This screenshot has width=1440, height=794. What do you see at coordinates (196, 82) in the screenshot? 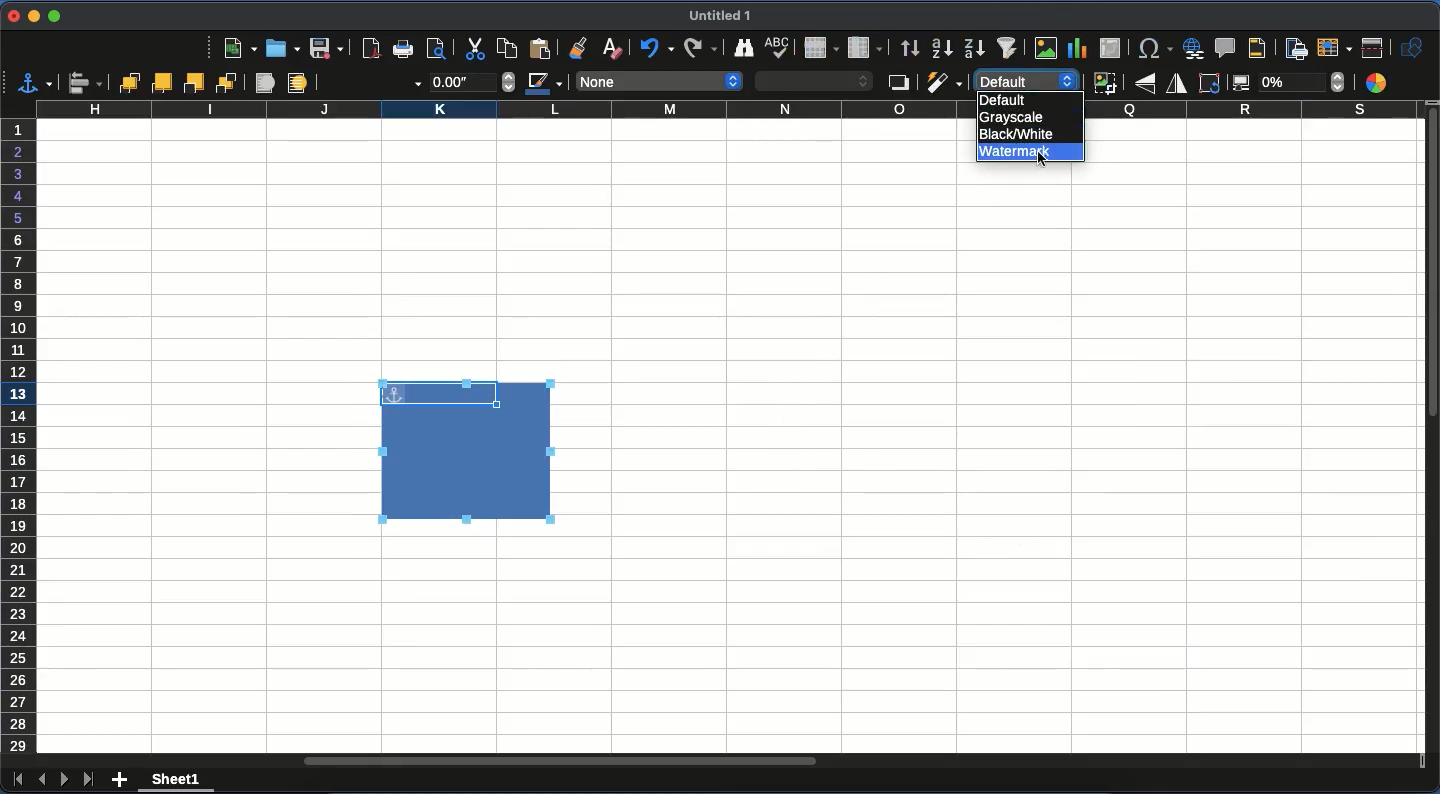
I see `back one` at bounding box center [196, 82].